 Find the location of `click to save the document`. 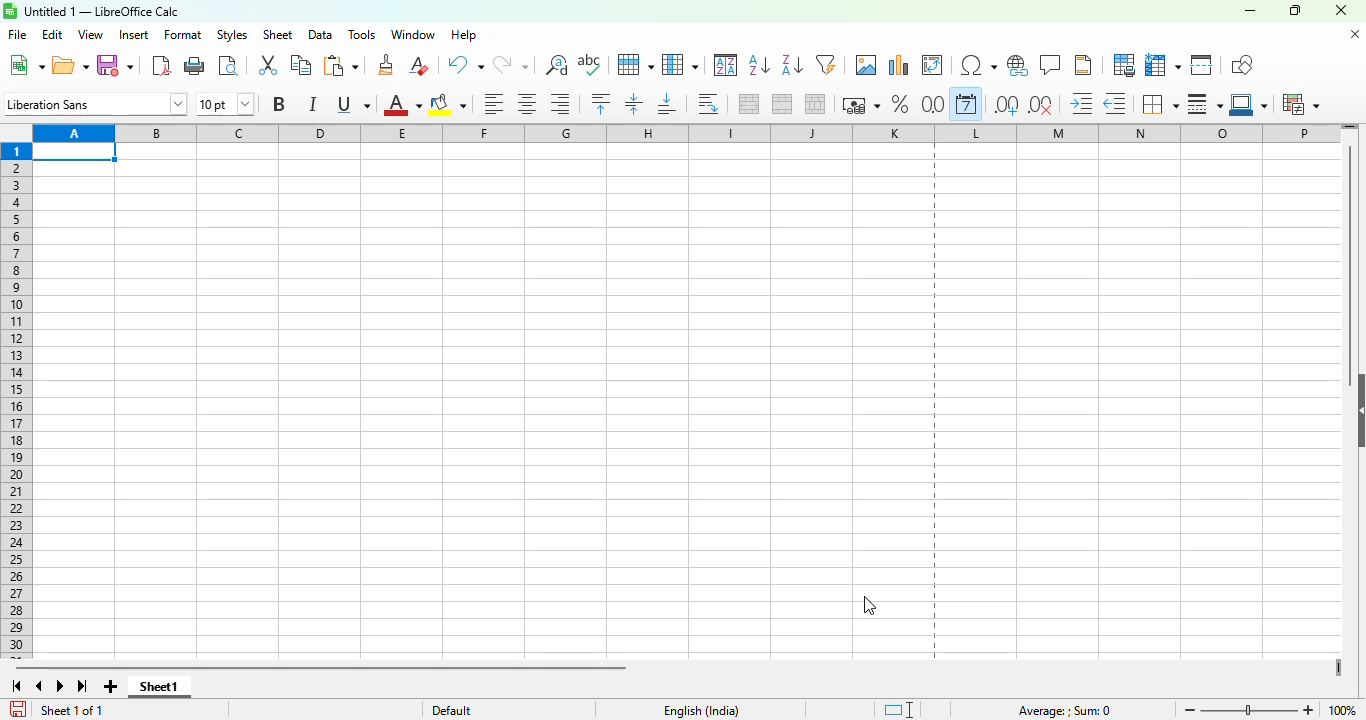

click to save the document is located at coordinates (19, 709).